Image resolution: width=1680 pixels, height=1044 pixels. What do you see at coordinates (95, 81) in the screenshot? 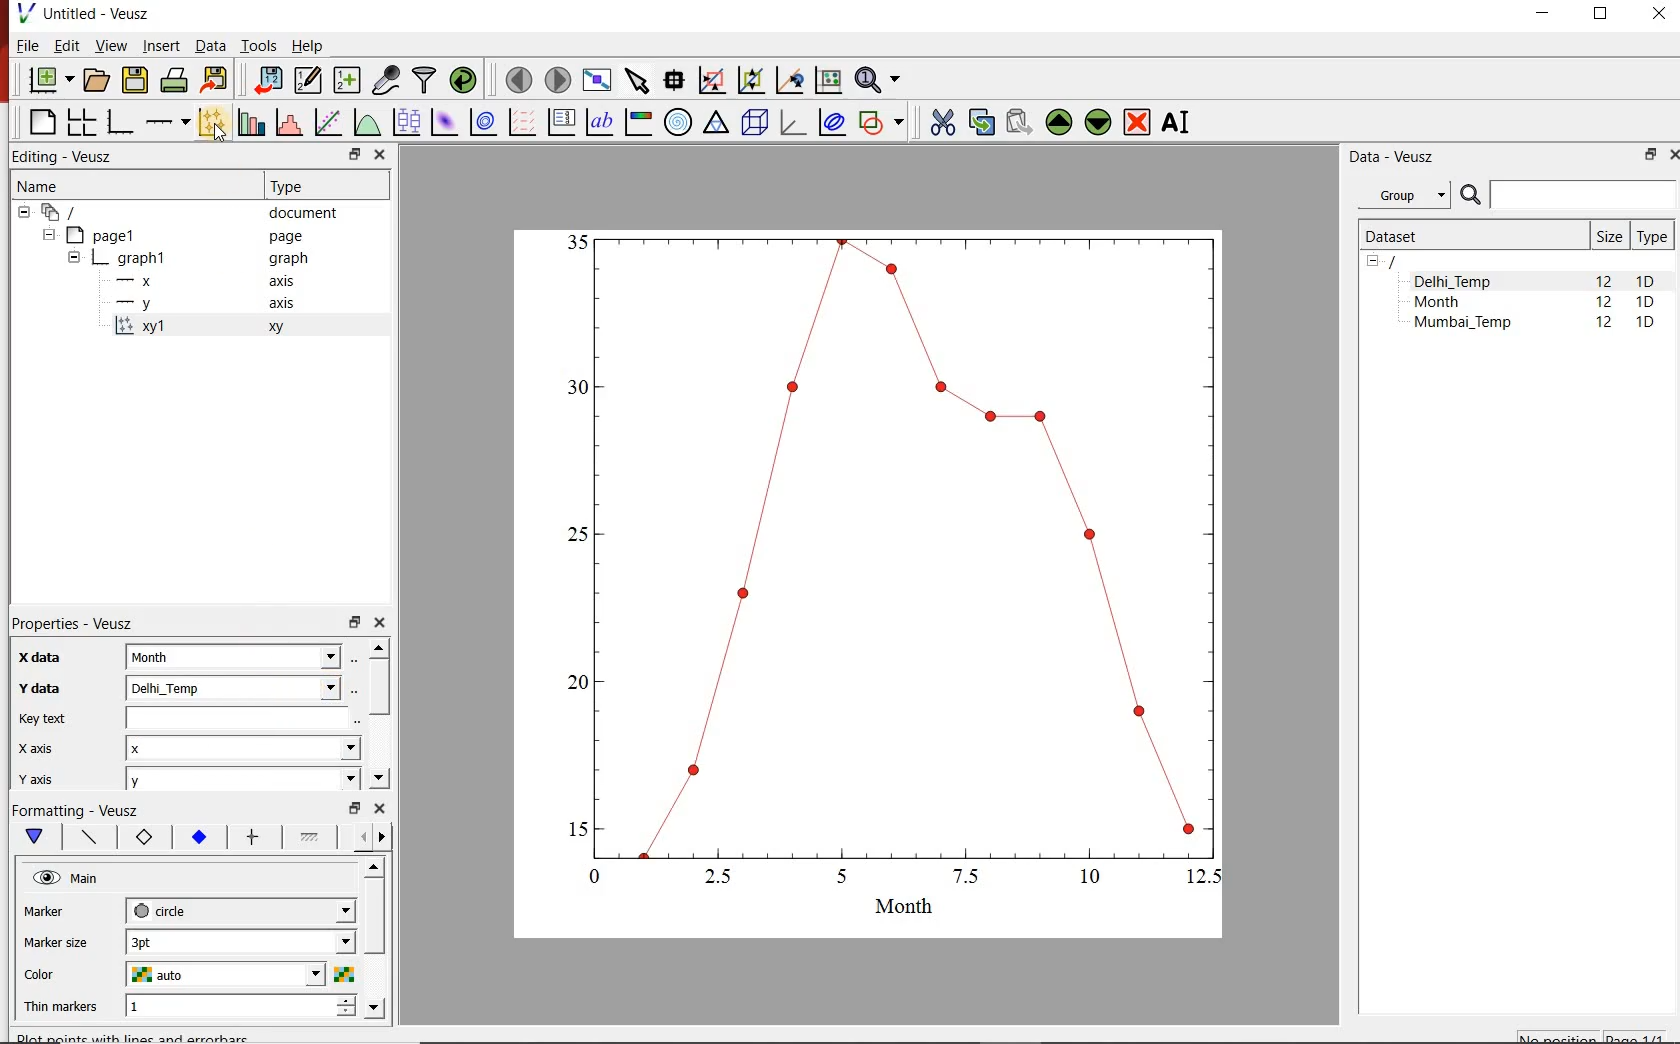
I see `open a document` at bounding box center [95, 81].